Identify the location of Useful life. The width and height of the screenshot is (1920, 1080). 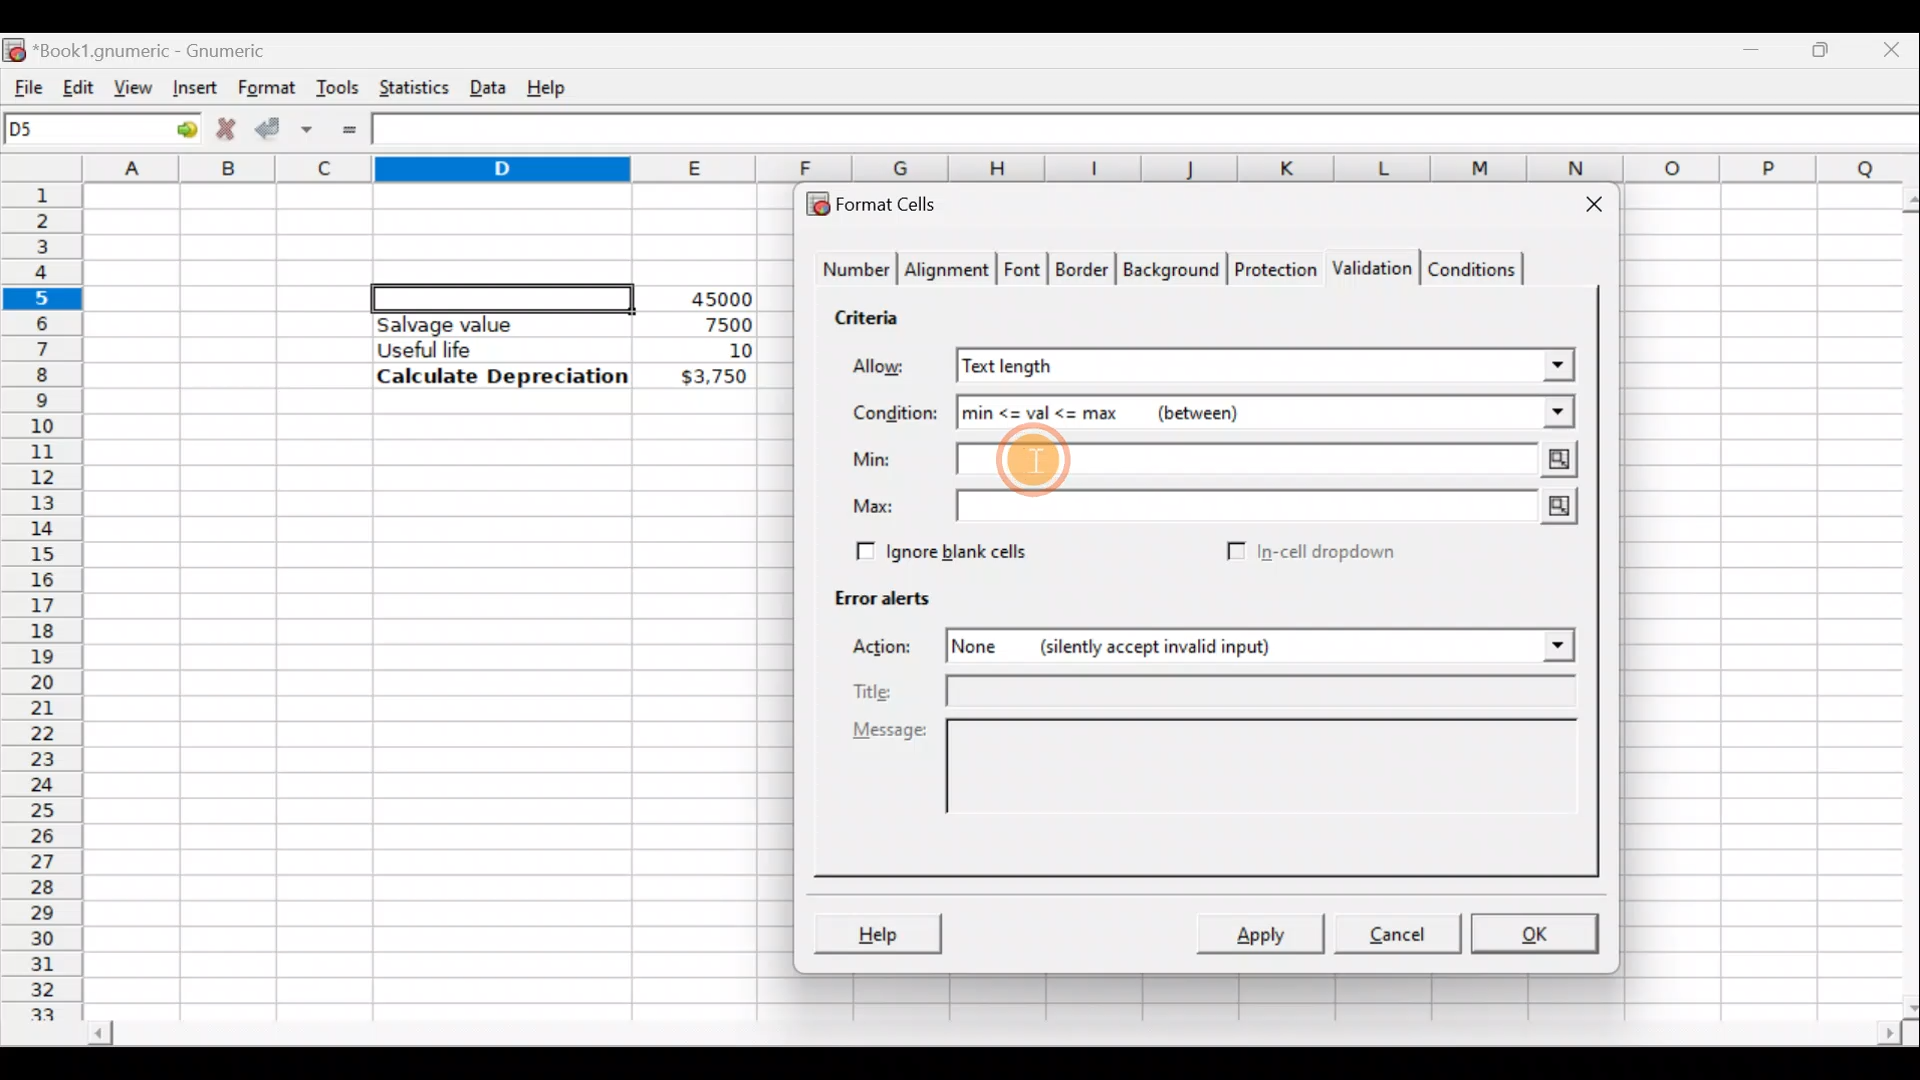
(491, 349).